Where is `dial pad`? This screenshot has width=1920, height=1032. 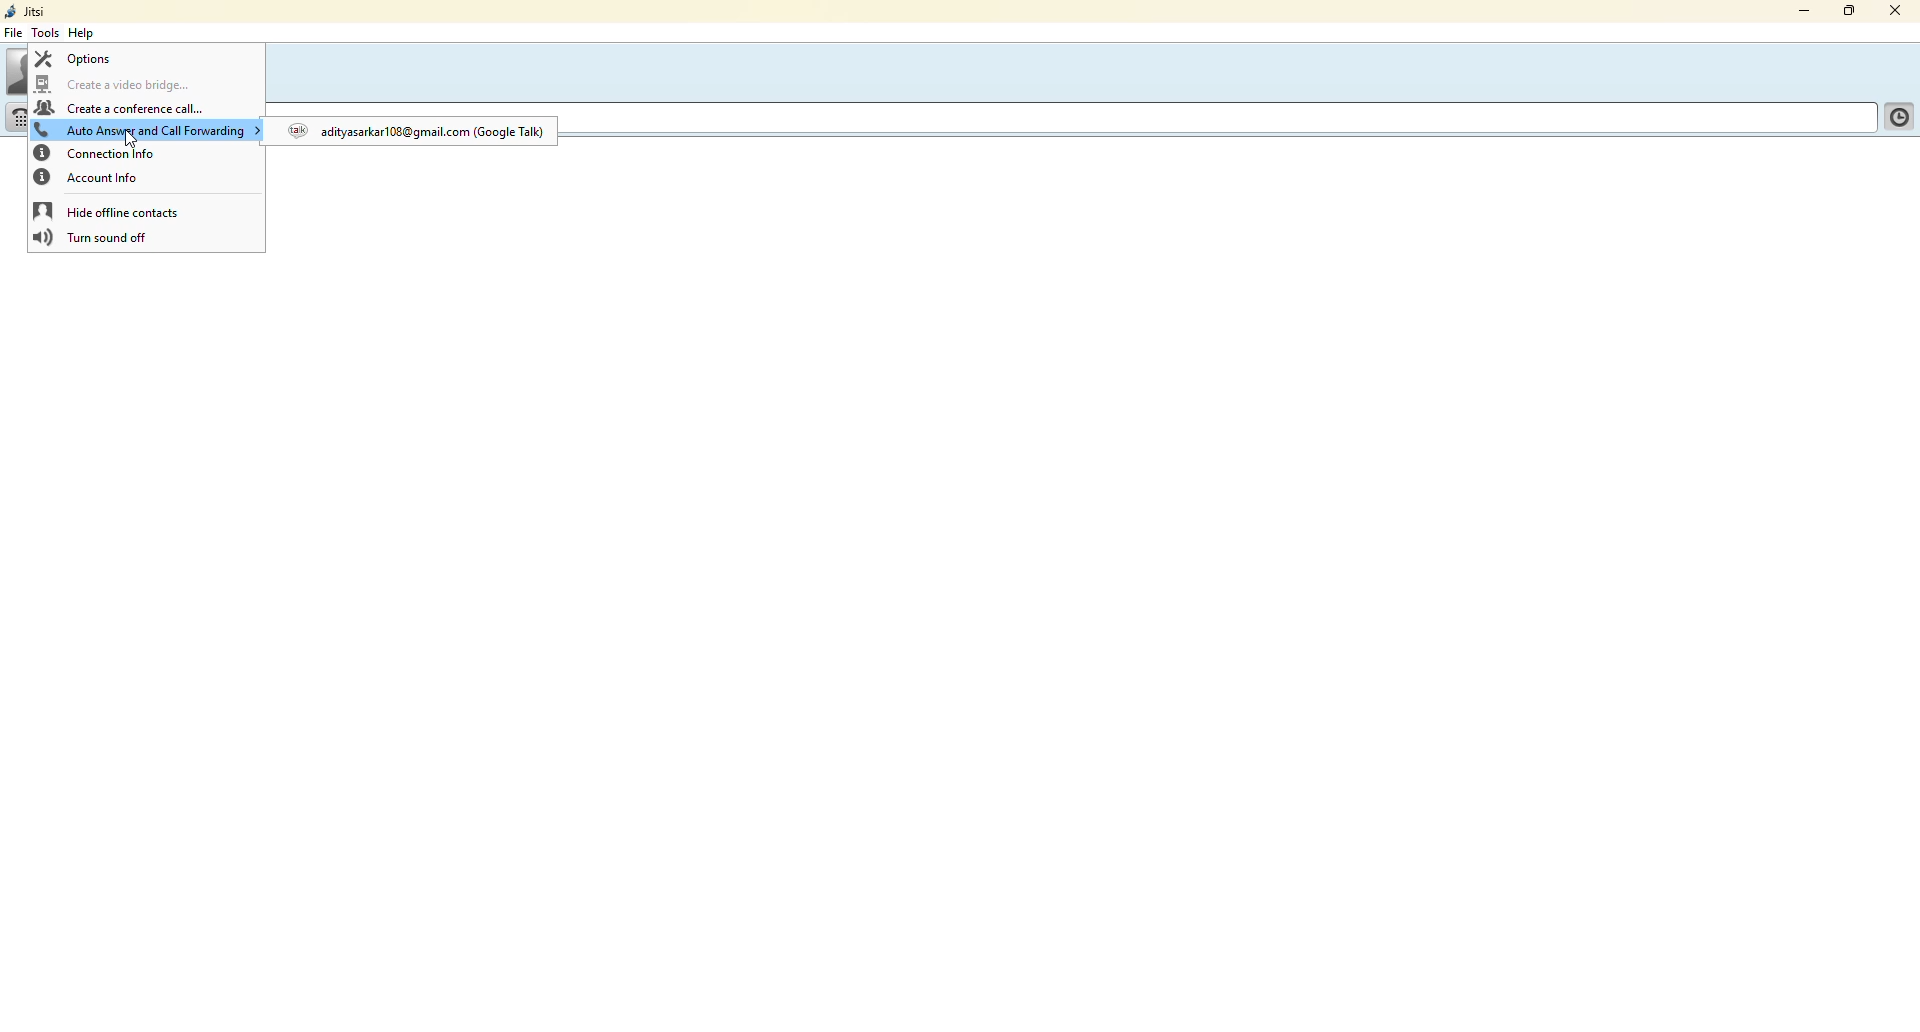 dial pad is located at coordinates (22, 118).